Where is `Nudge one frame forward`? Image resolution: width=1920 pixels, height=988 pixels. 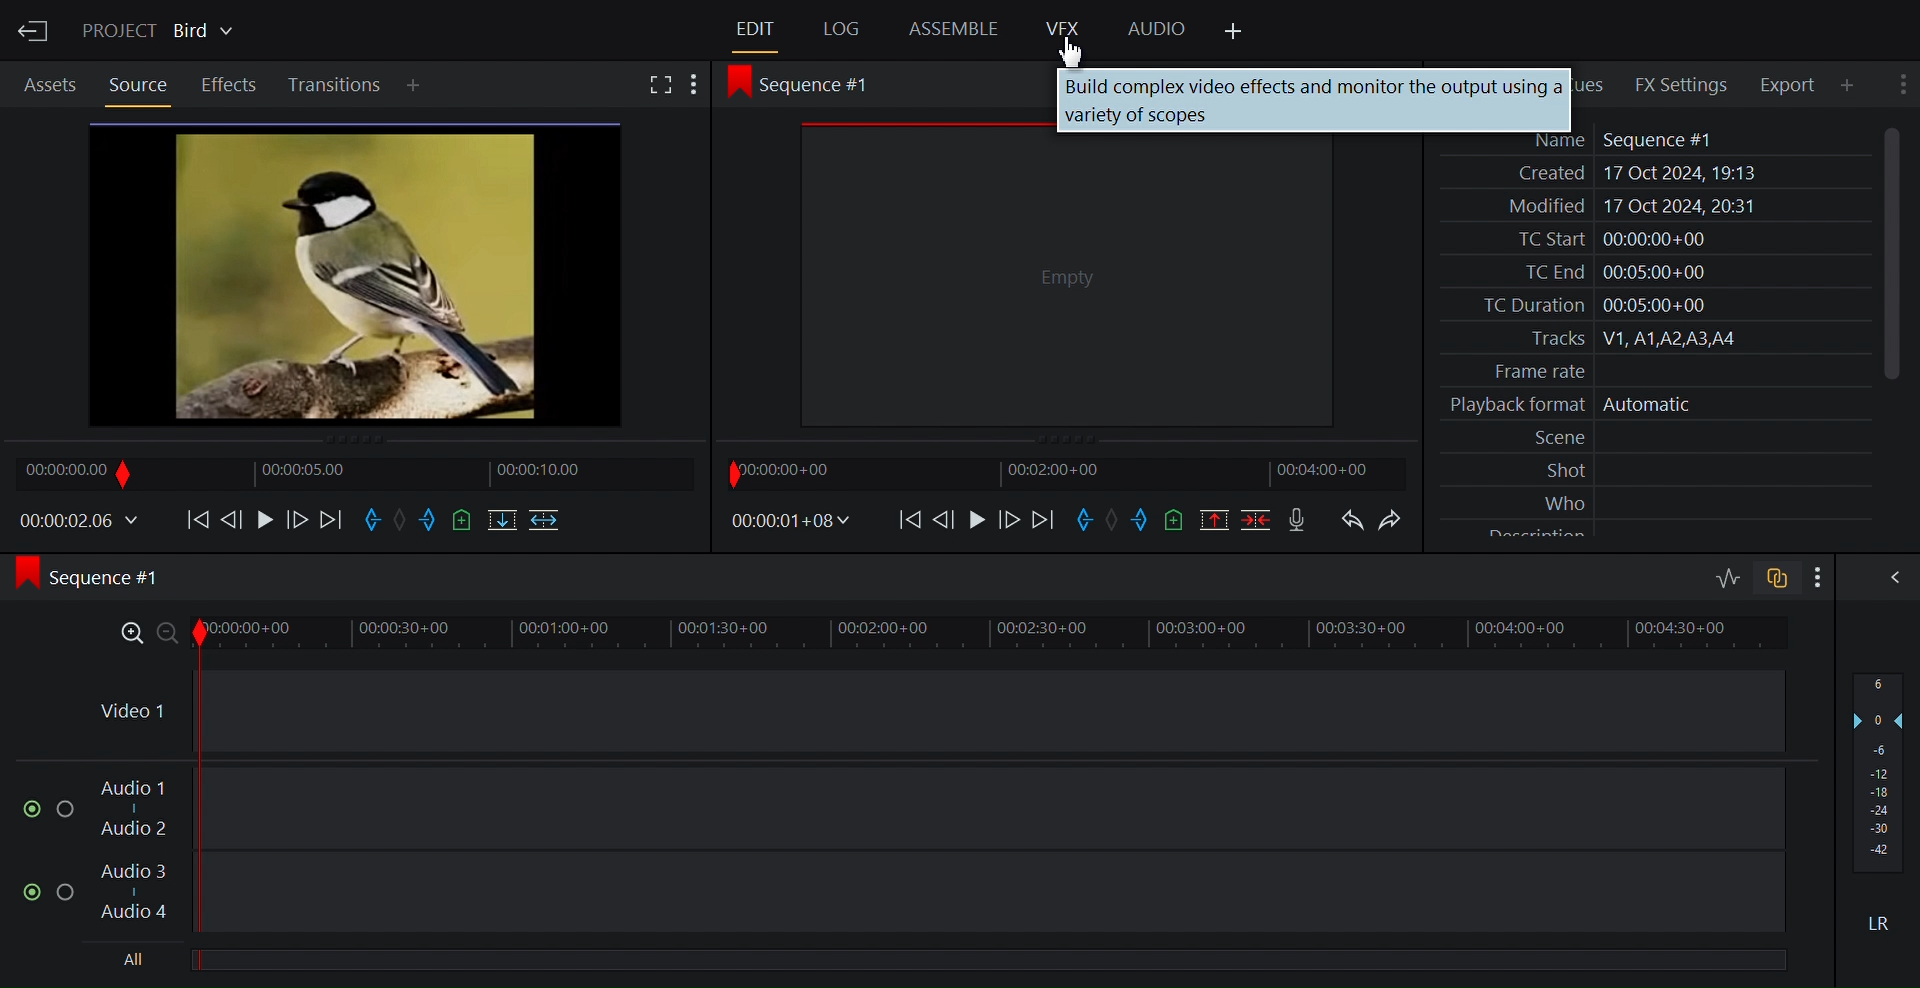
Nudge one frame forward is located at coordinates (1010, 519).